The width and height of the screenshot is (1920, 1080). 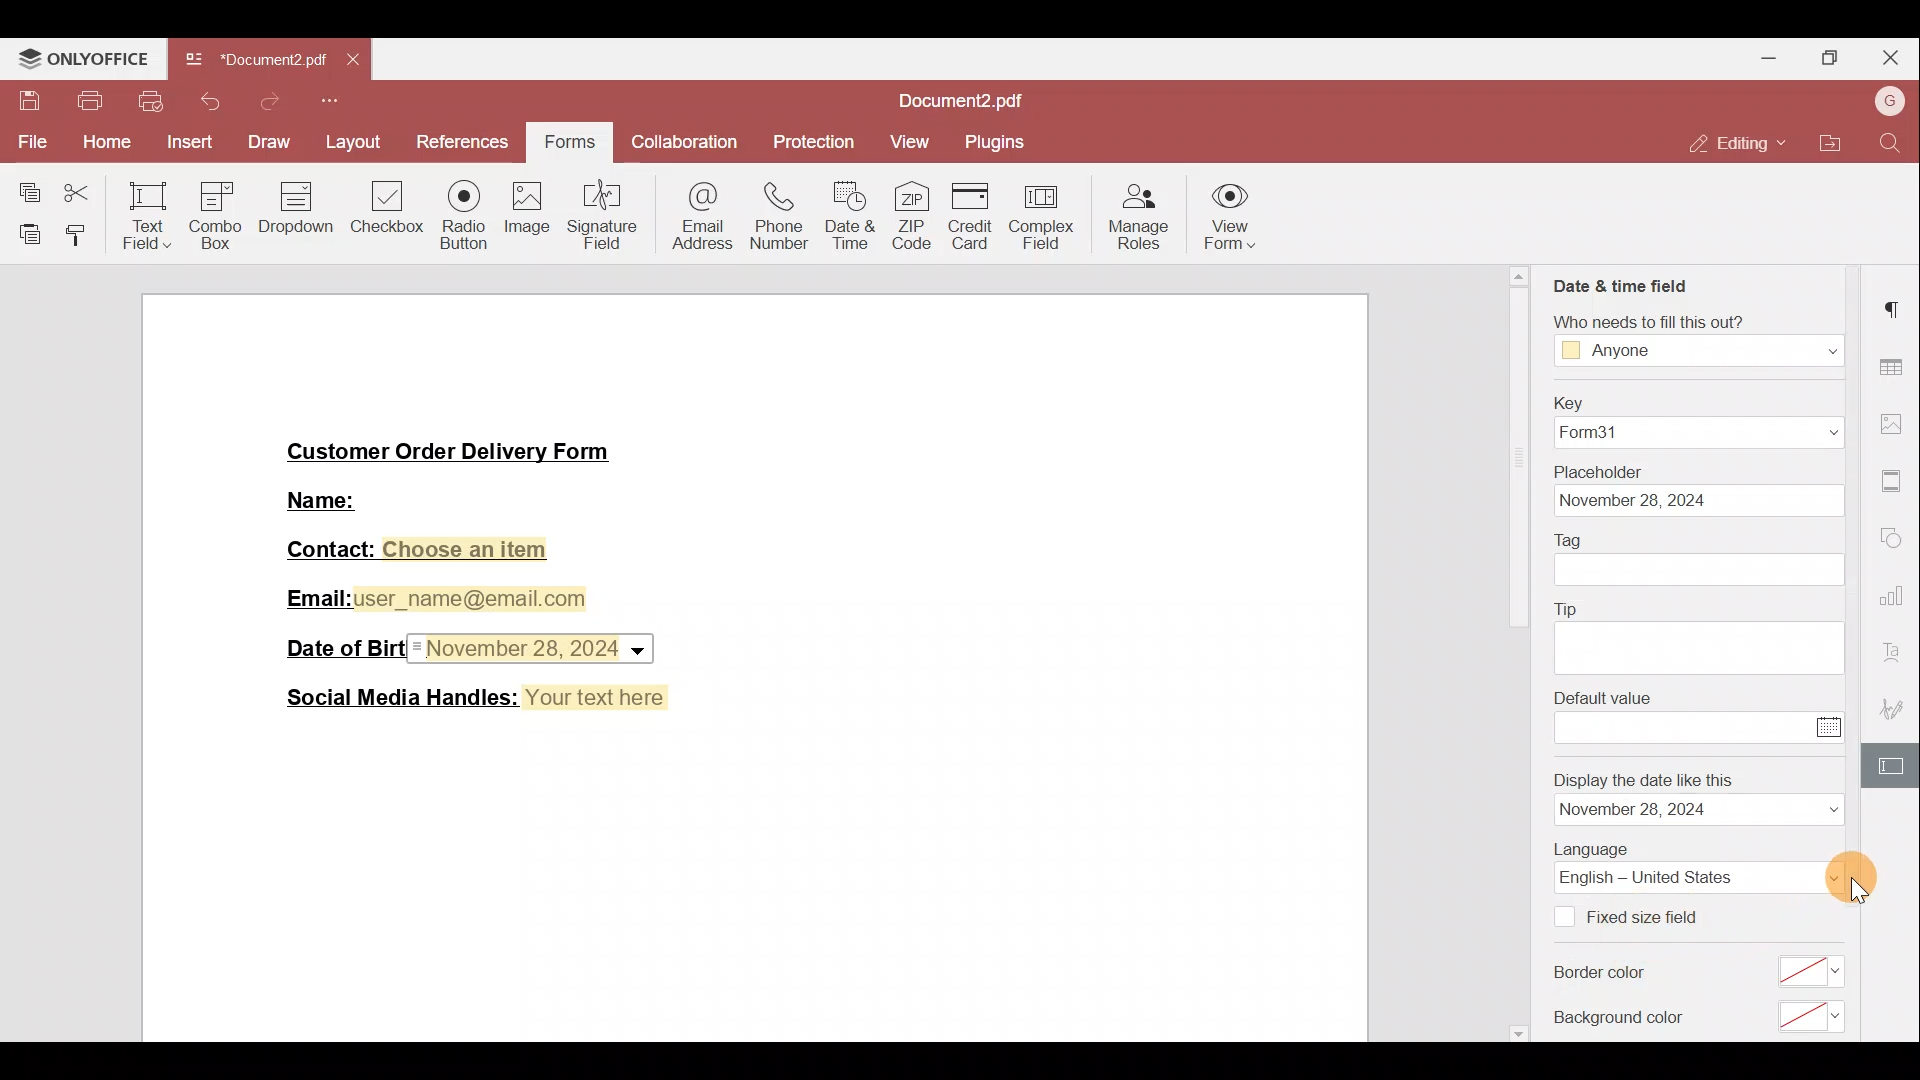 I want to click on Complex field, so click(x=1043, y=218).